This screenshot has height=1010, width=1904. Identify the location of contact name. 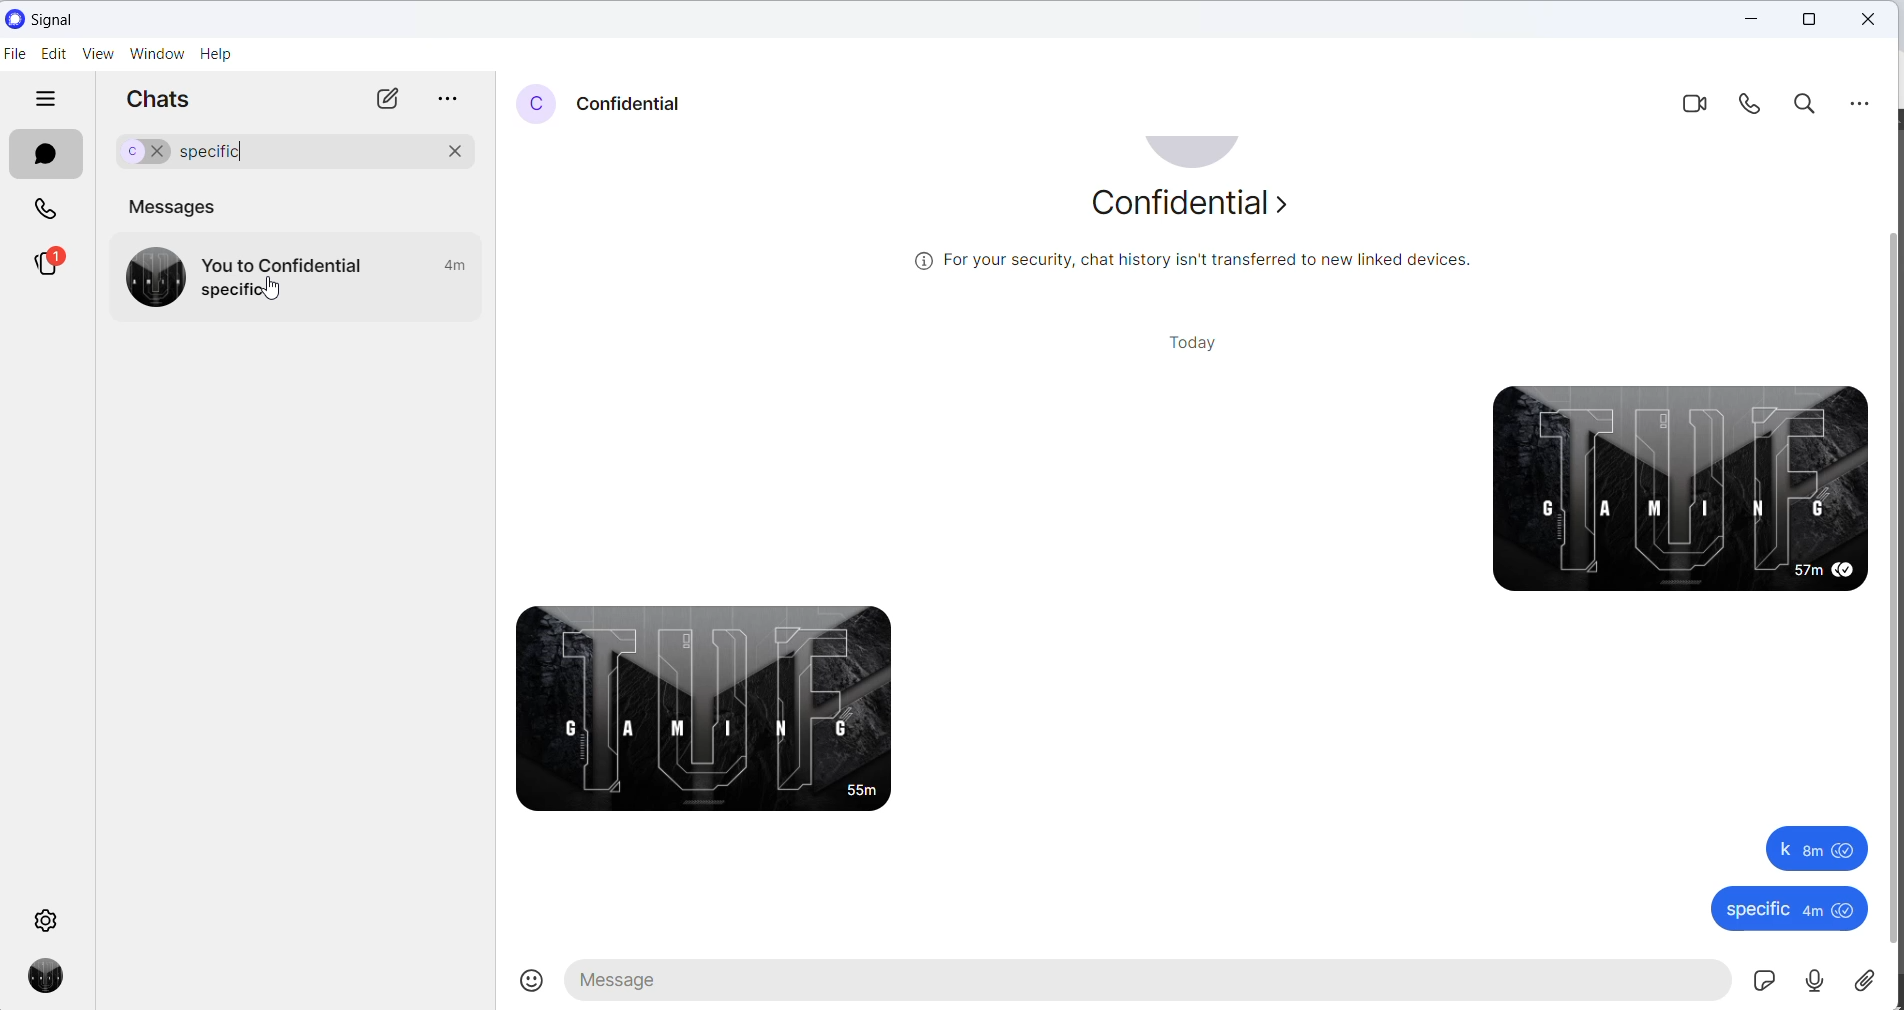
(631, 105).